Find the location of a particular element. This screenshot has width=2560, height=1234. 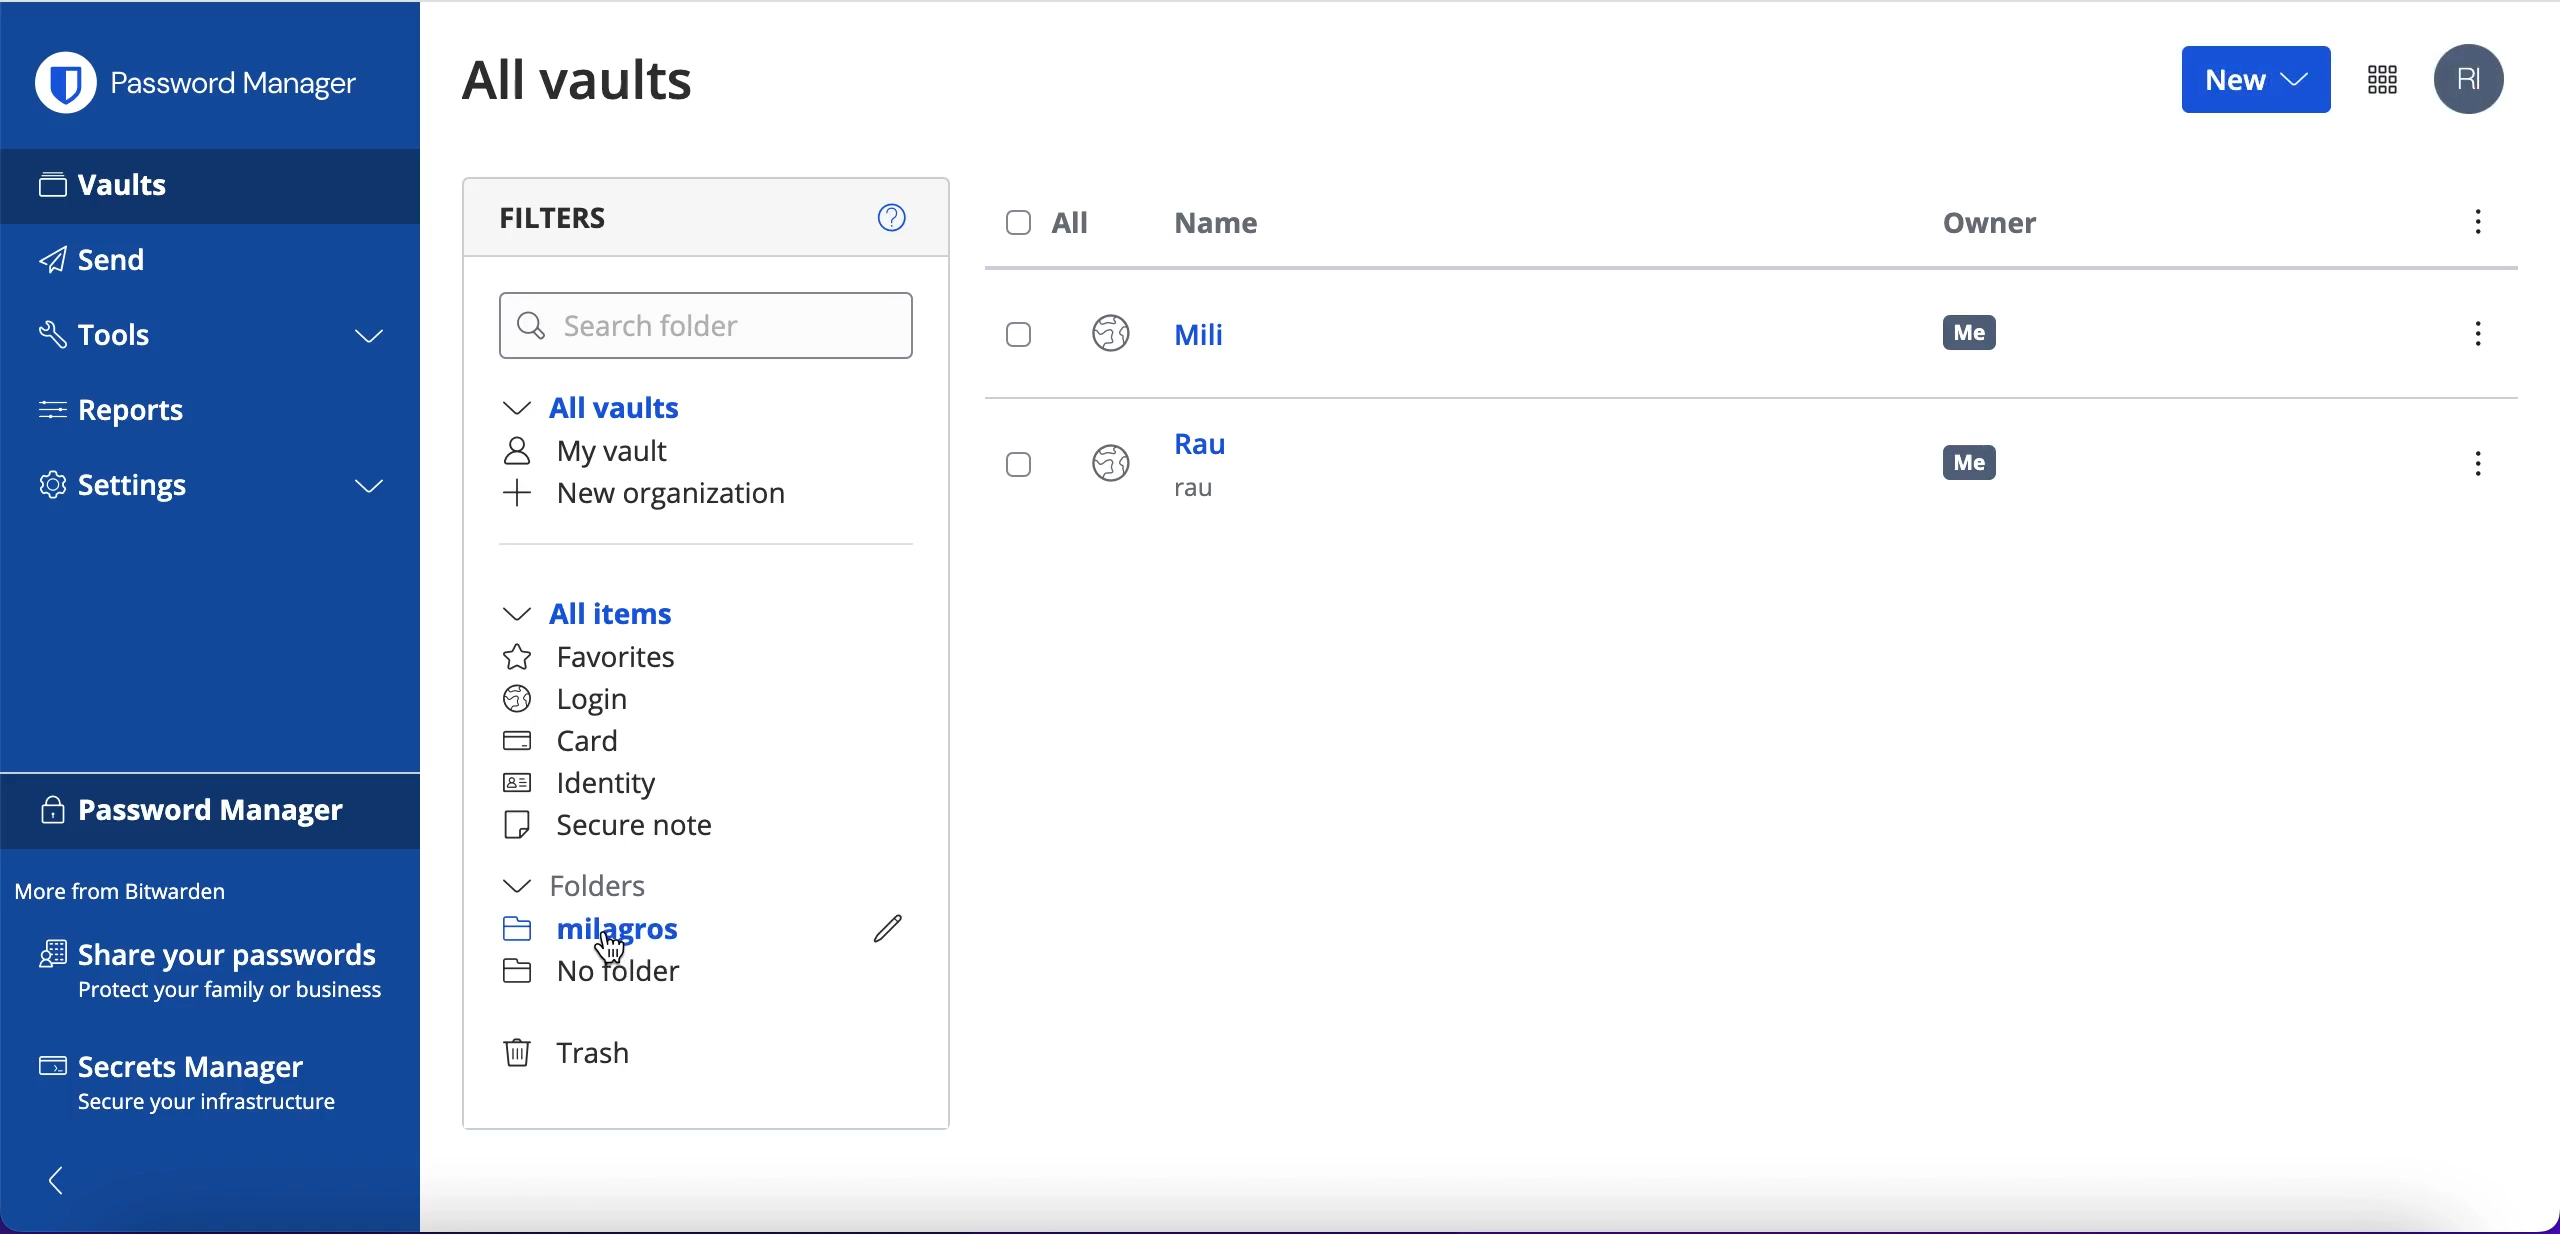

all vaults is located at coordinates (608, 408).